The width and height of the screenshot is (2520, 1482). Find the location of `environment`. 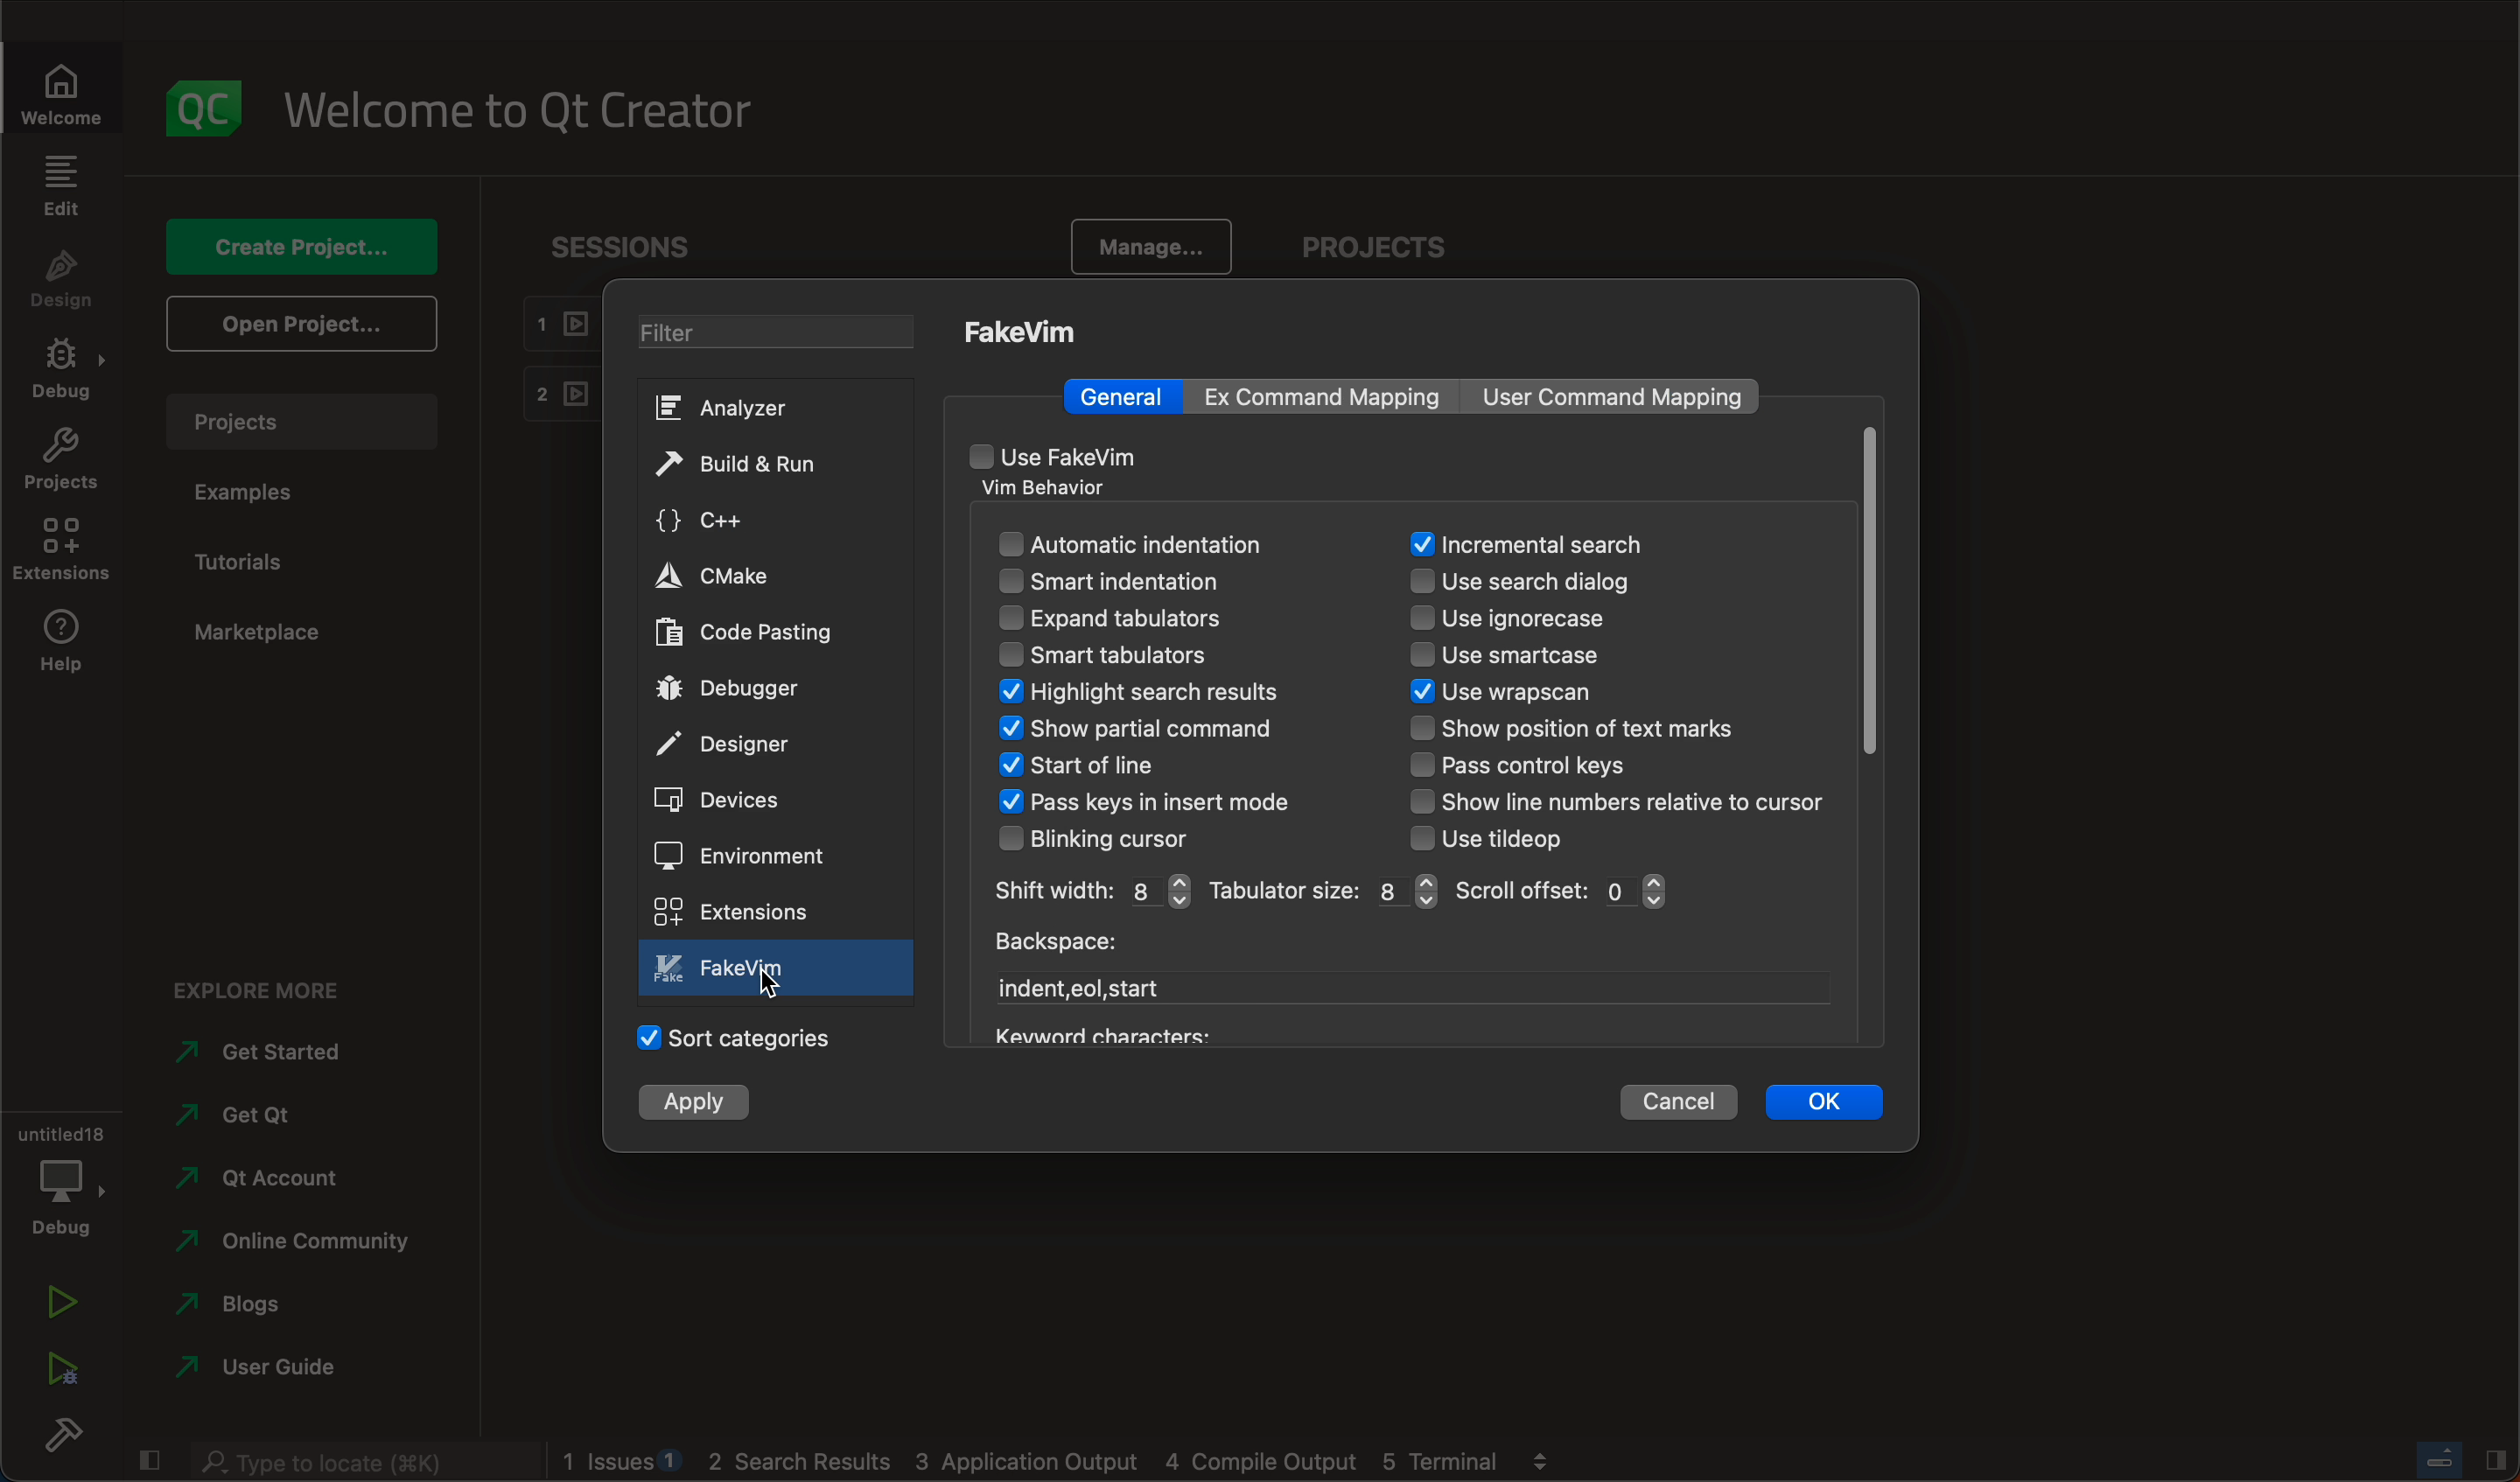

environment is located at coordinates (751, 855).